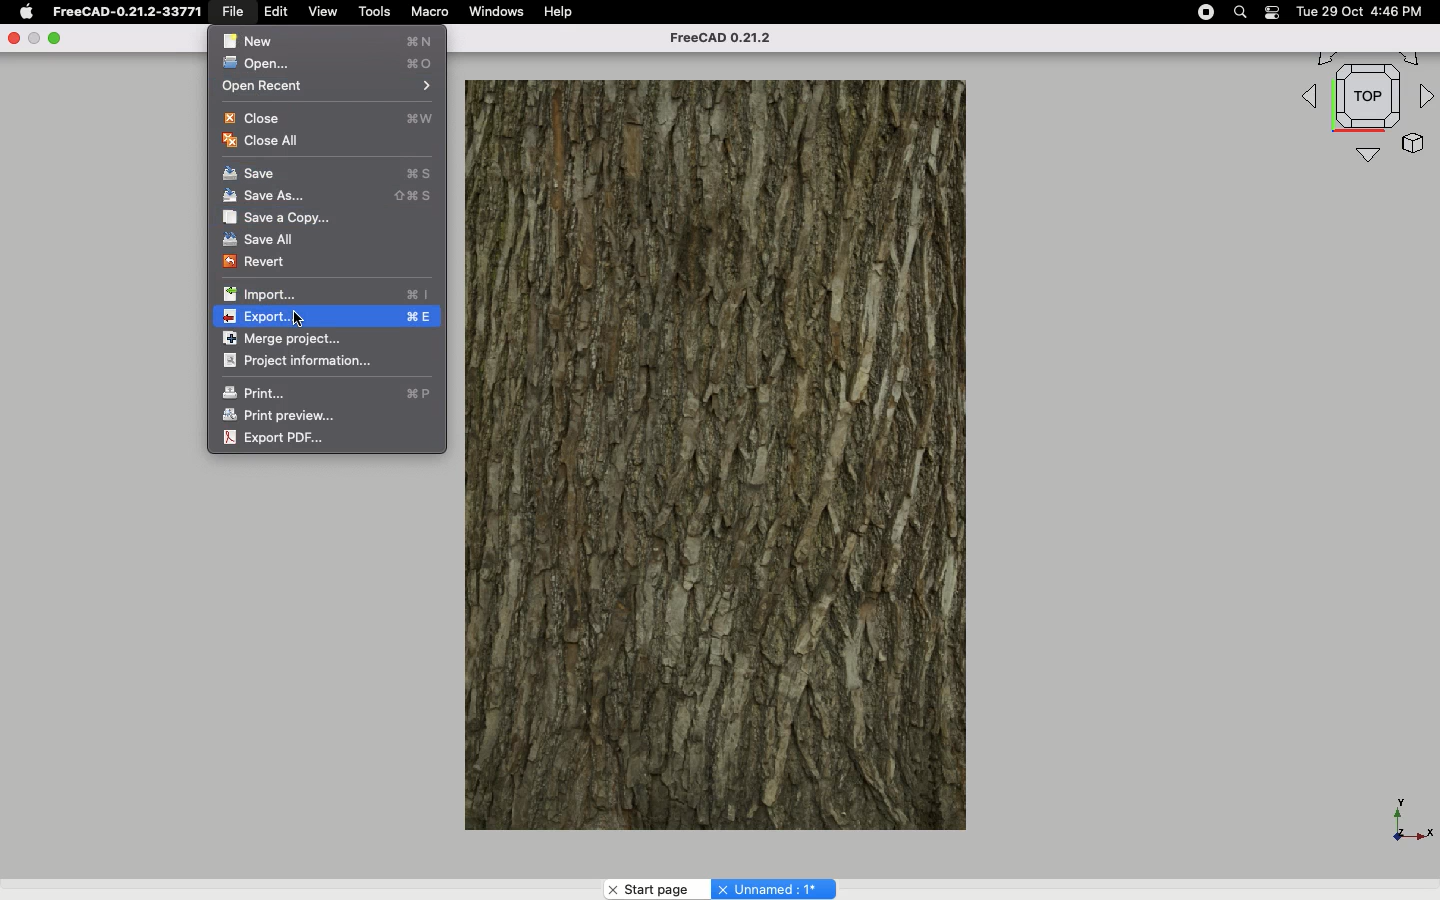  What do you see at coordinates (329, 391) in the screenshot?
I see `Print` at bounding box center [329, 391].